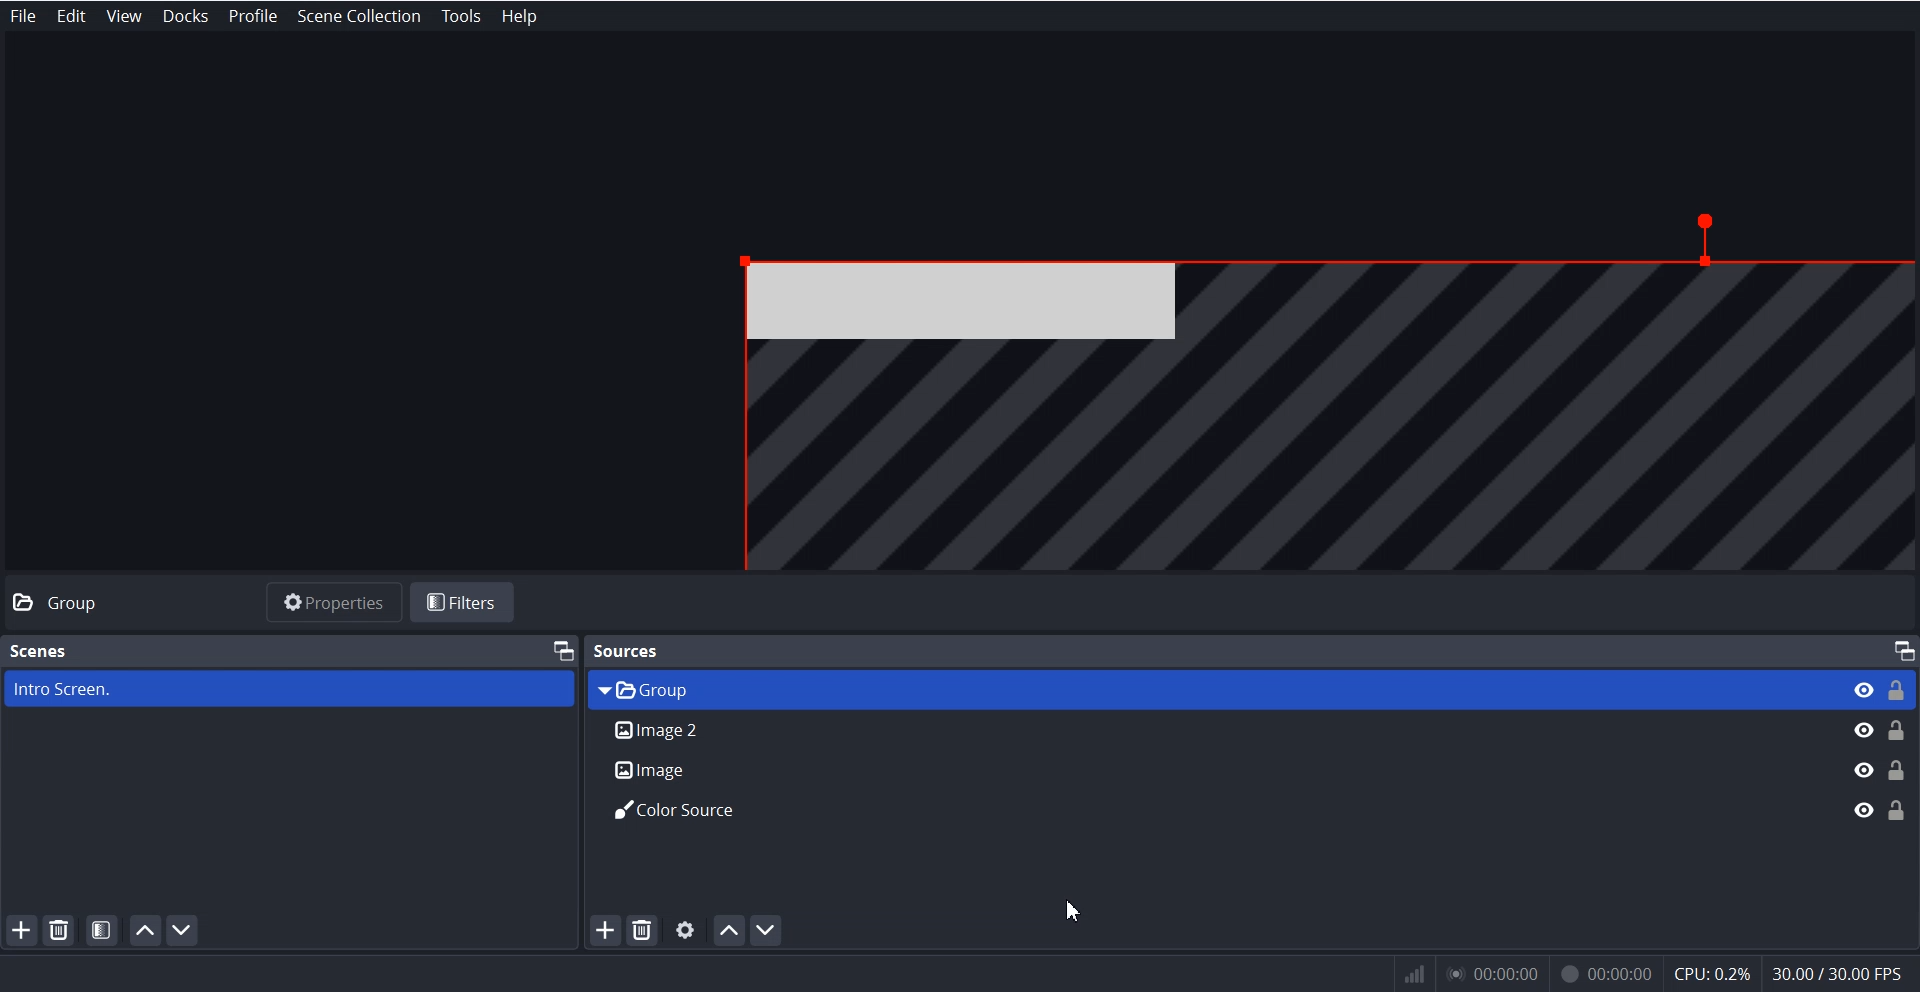 The height and width of the screenshot is (992, 1920). I want to click on Open source properties, so click(686, 930).